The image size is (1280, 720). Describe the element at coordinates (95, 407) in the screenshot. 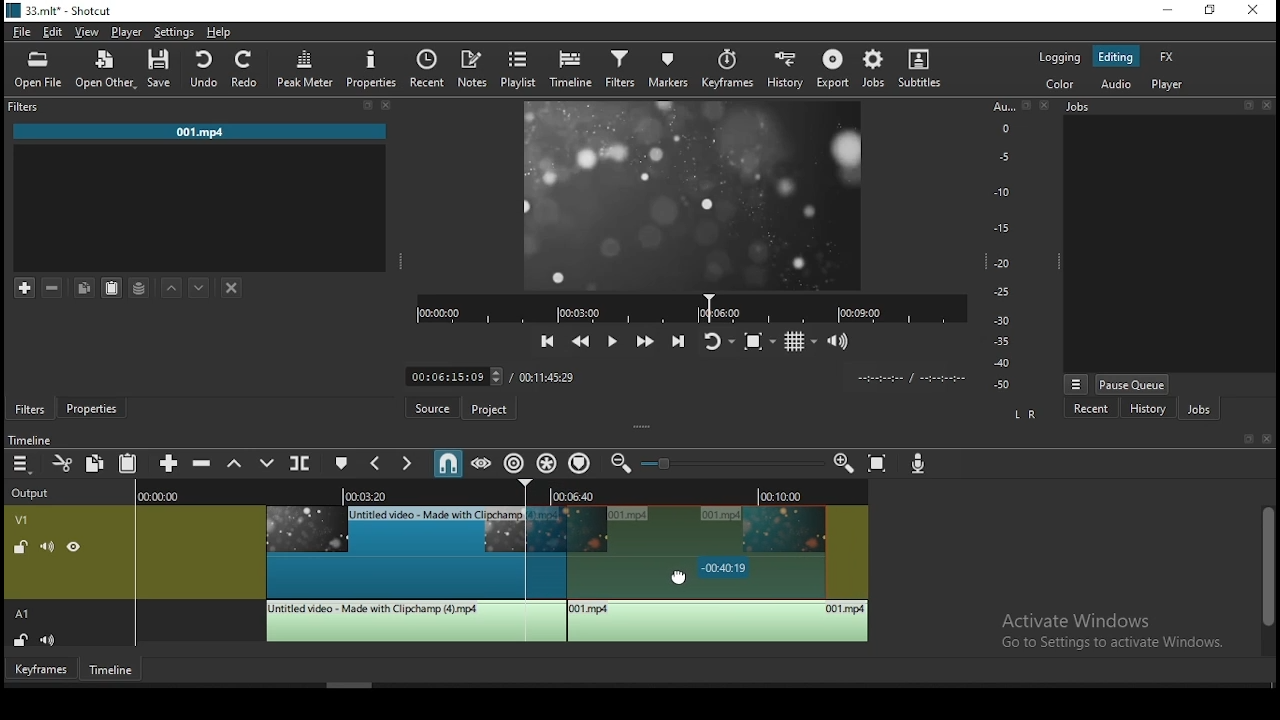

I see `properties` at that location.